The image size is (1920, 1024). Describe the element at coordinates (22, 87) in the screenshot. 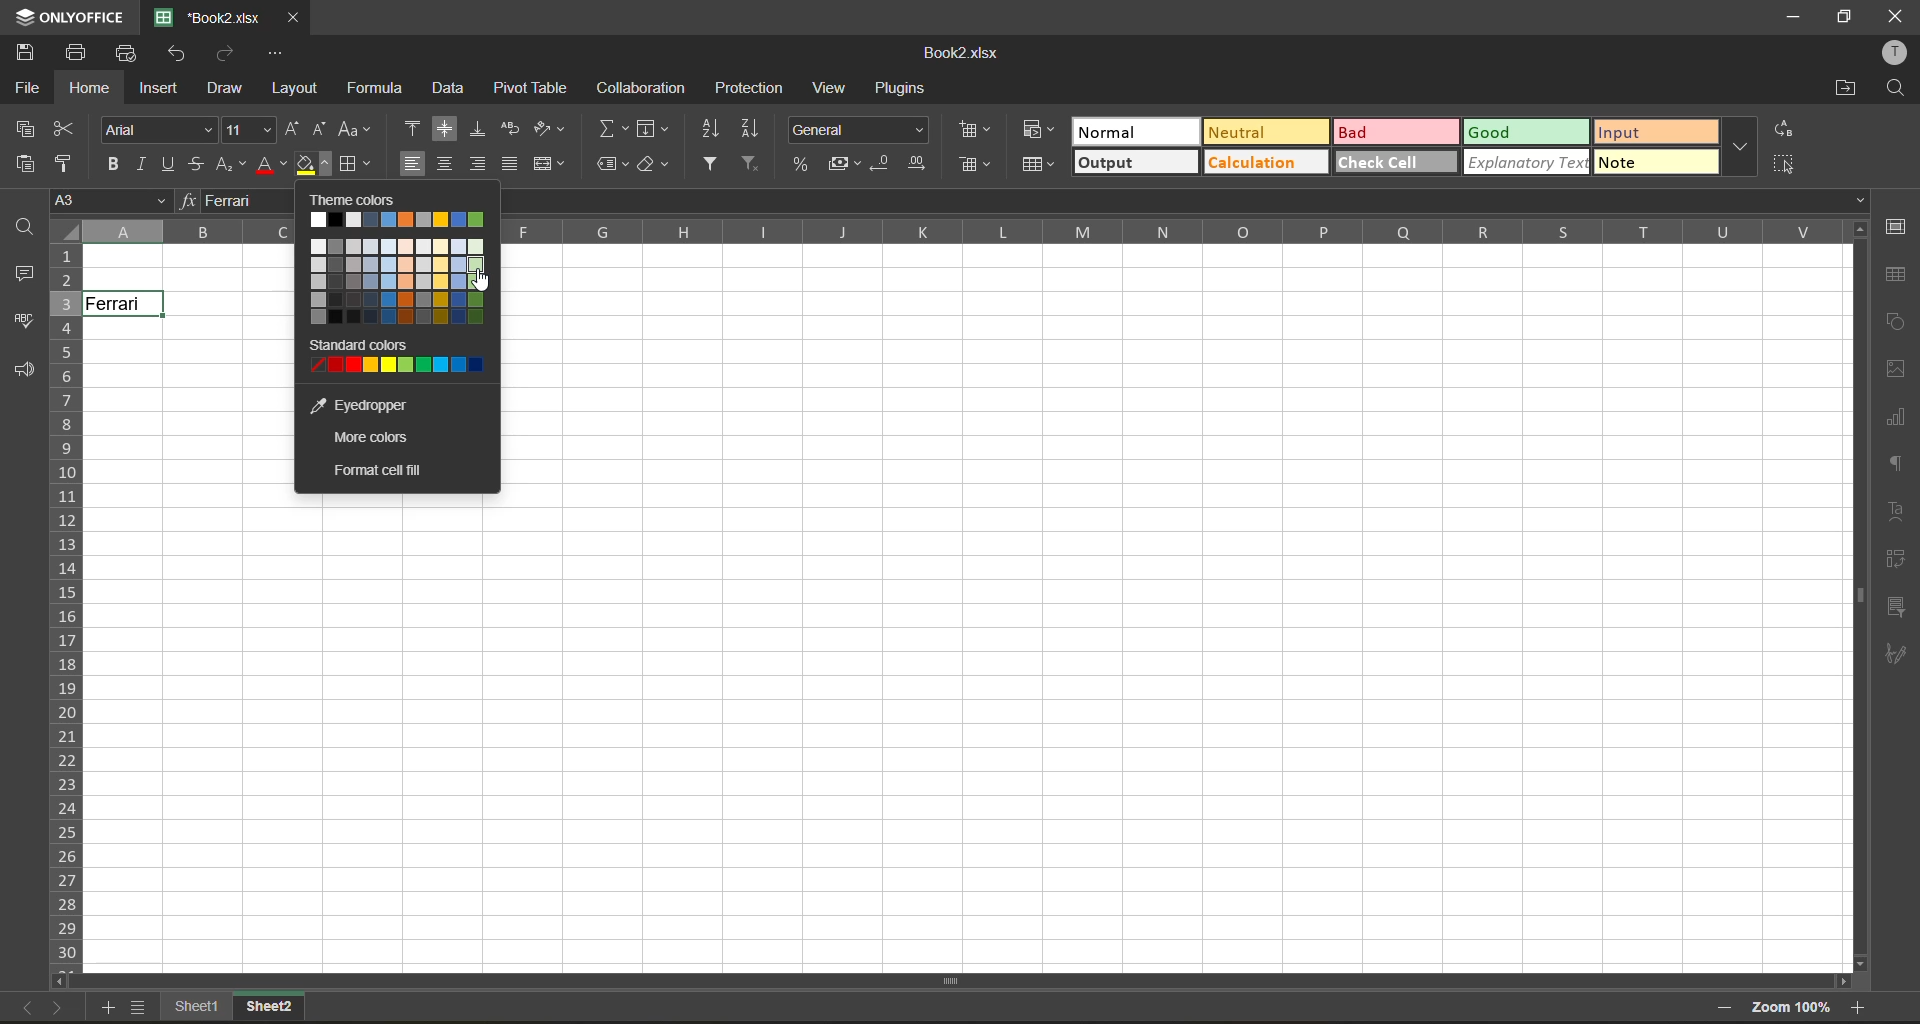

I see `file` at that location.